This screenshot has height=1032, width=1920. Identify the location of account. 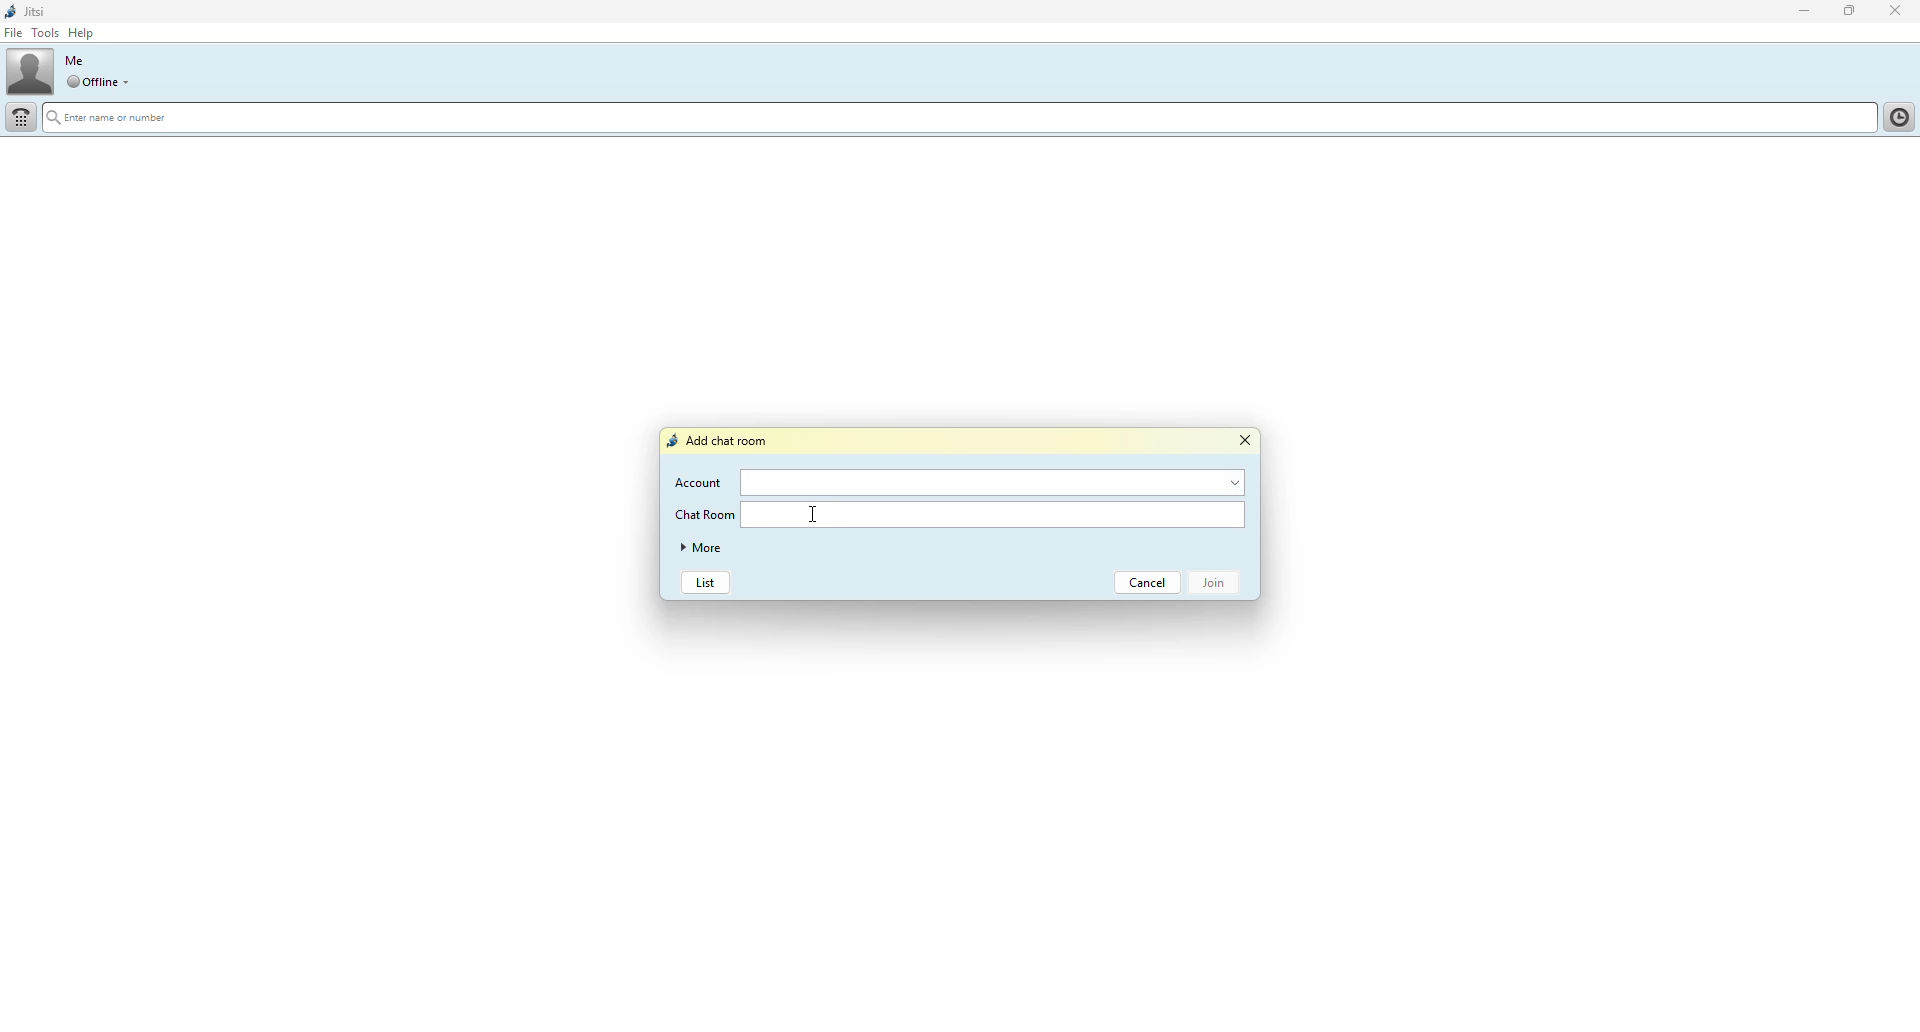
(700, 482).